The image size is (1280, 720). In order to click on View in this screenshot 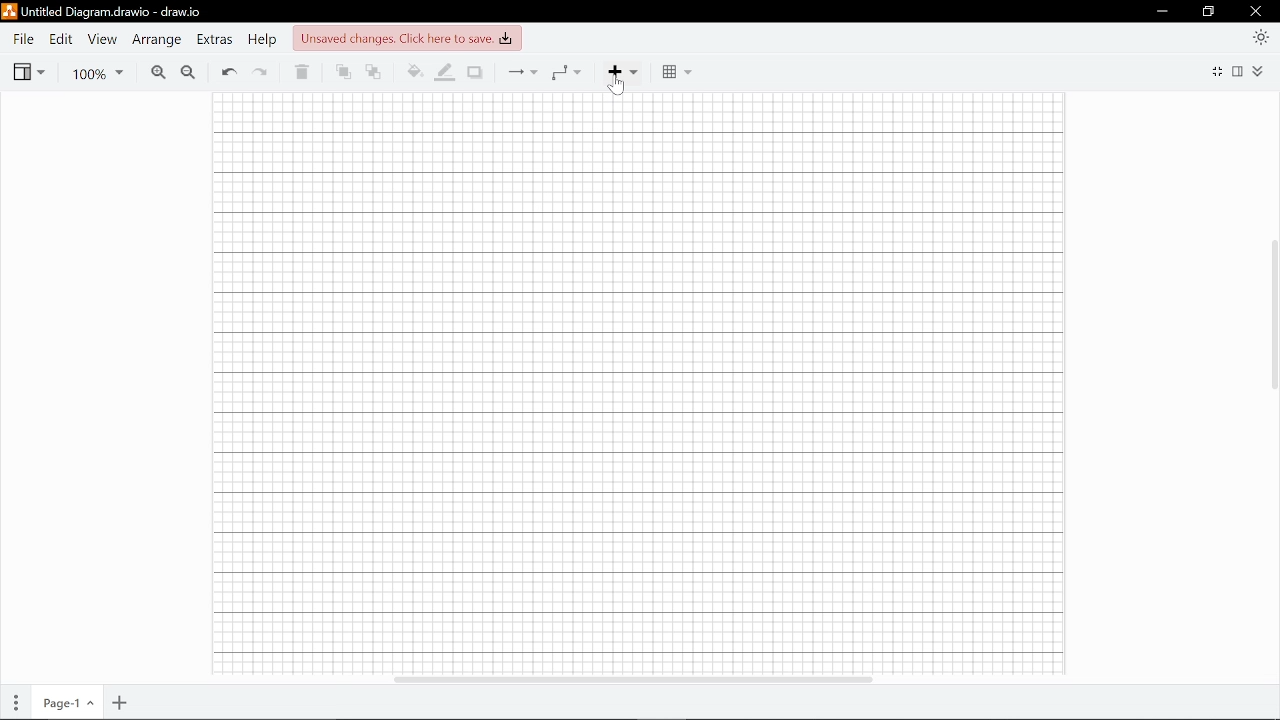, I will do `click(103, 40)`.